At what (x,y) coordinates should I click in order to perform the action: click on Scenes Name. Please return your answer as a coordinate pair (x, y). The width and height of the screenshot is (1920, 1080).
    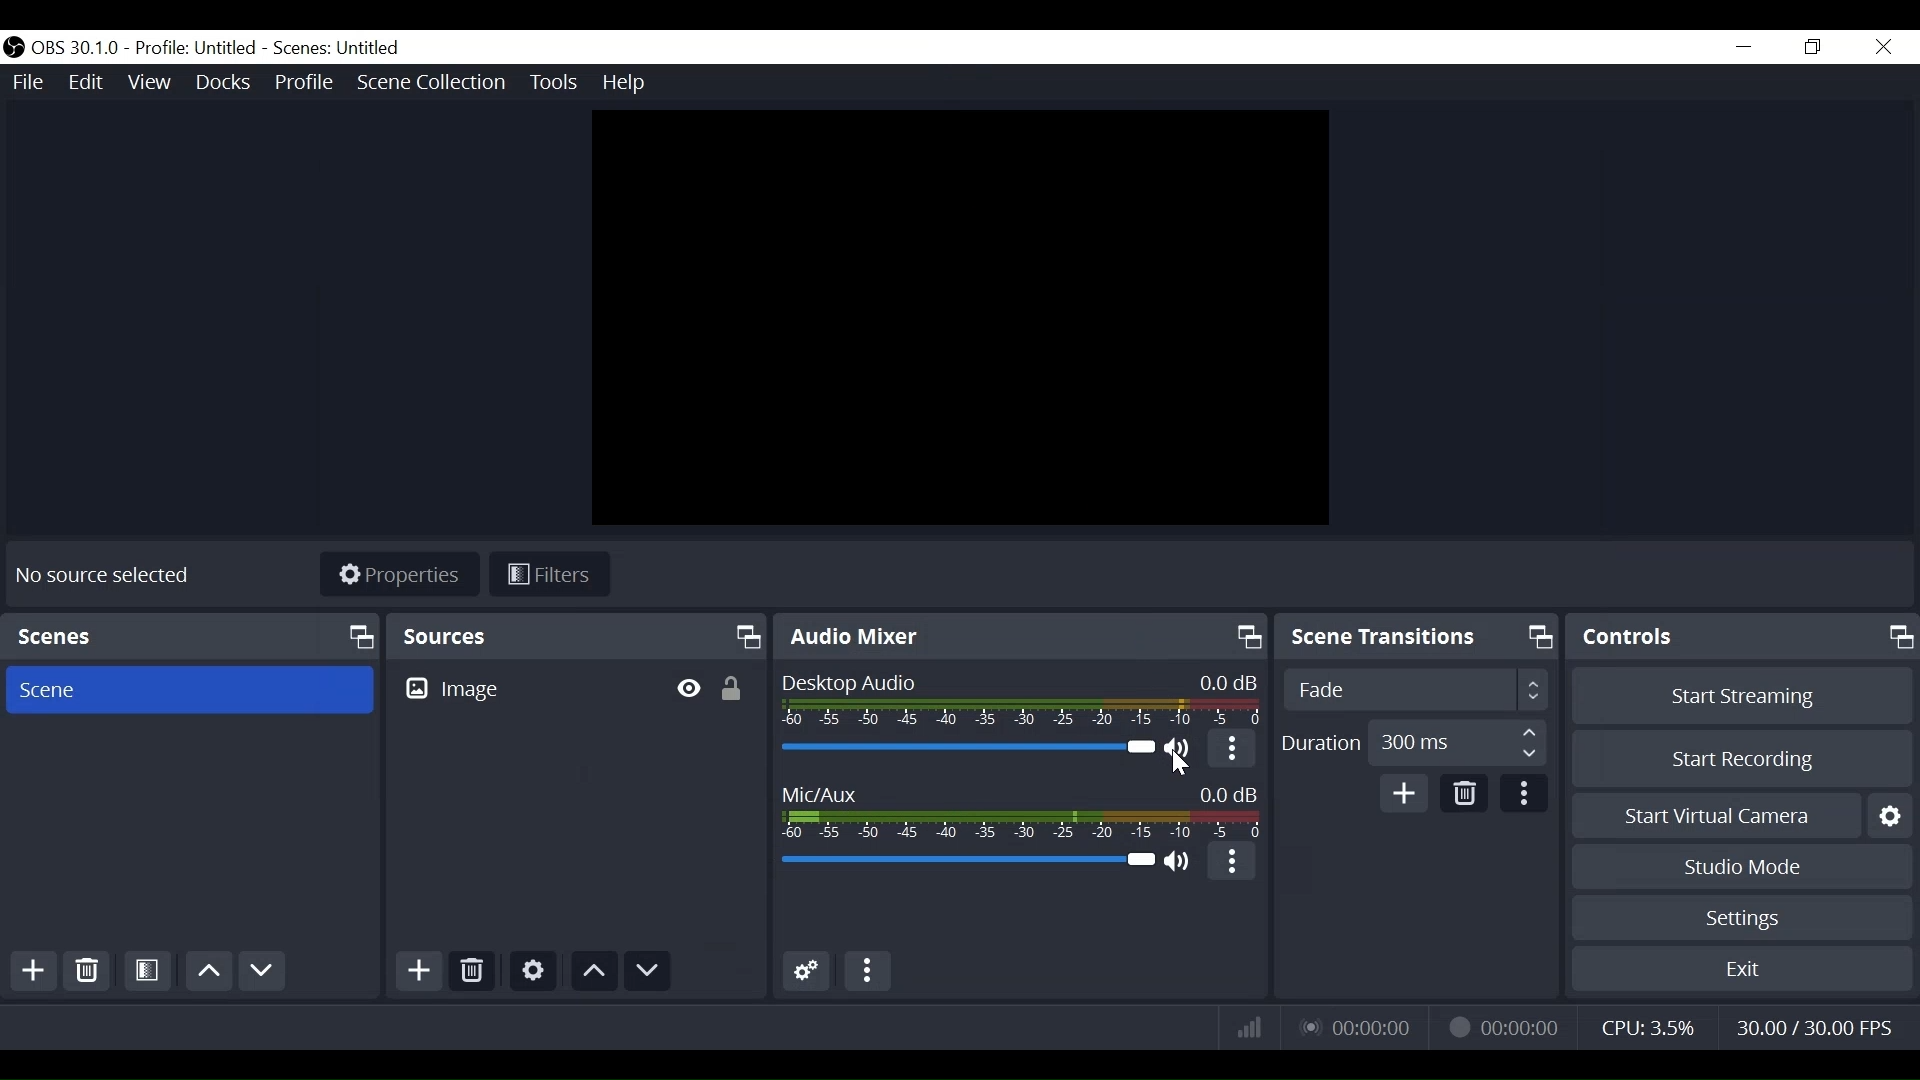
    Looking at the image, I should click on (337, 48).